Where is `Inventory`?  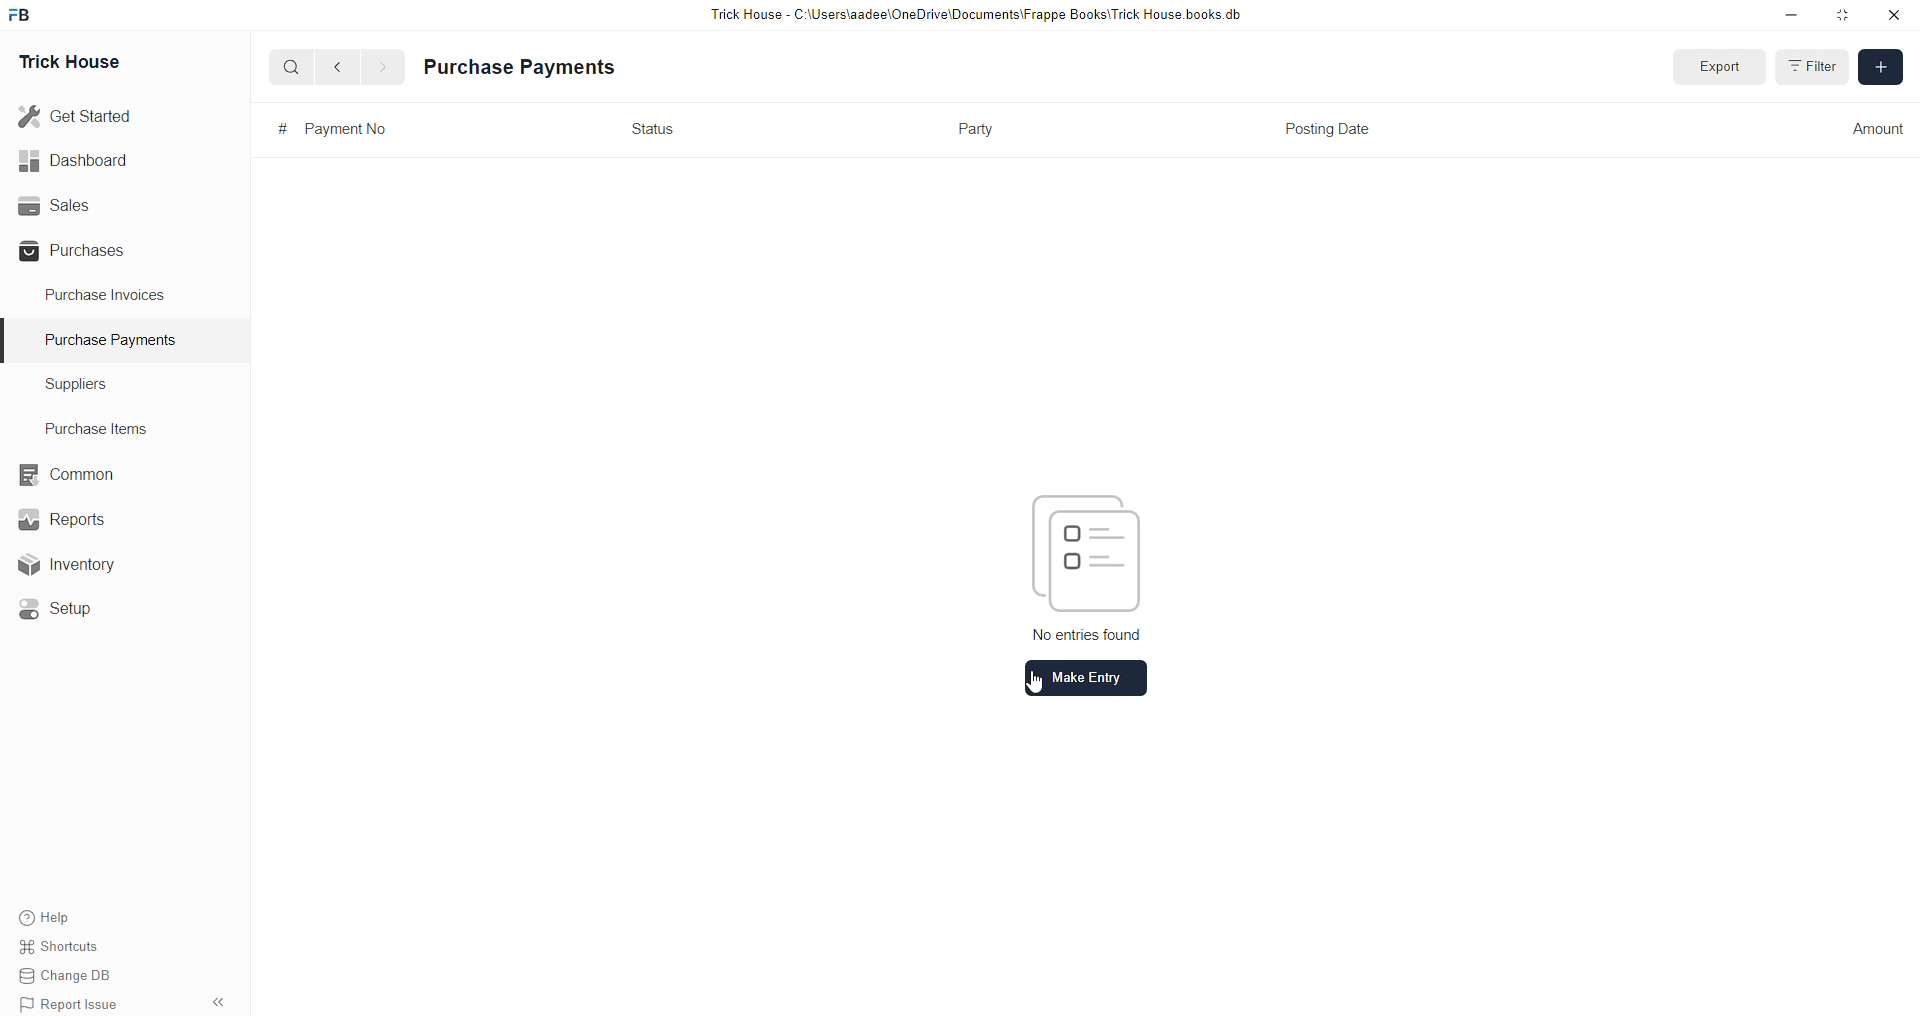 Inventory is located at coordinates (78, 569).